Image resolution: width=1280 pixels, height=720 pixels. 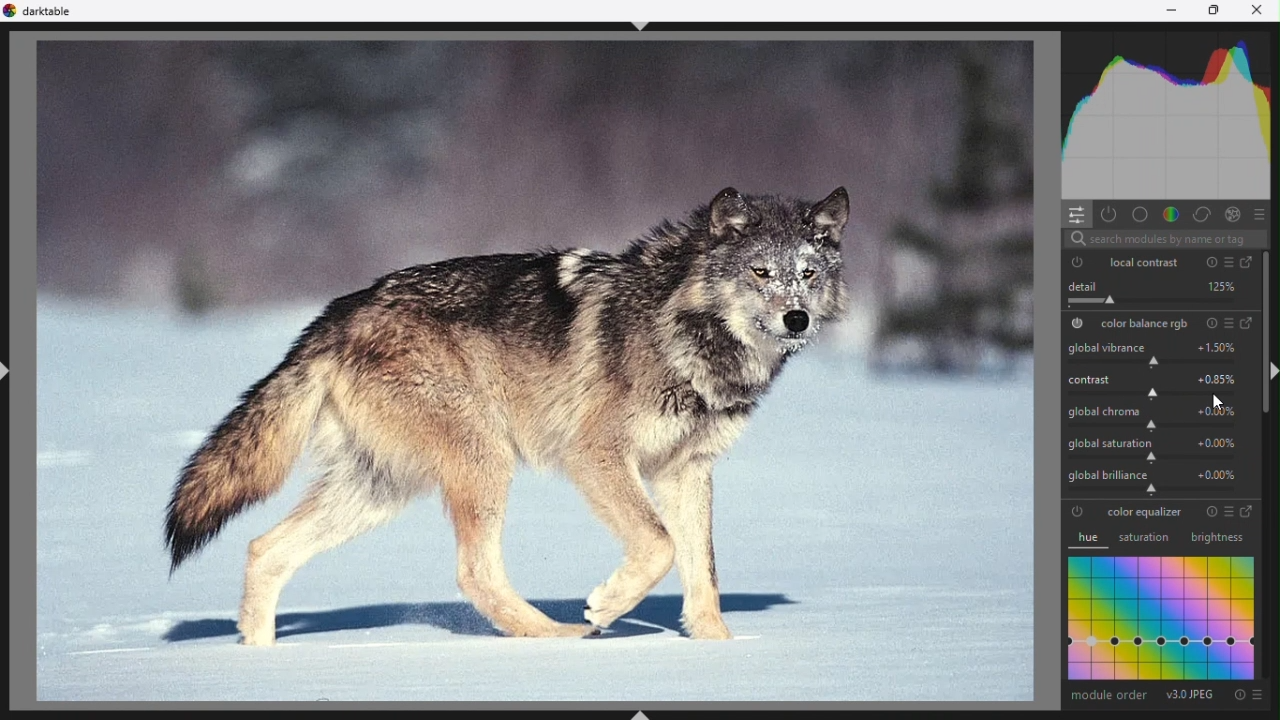 I want to click on hue, so click(x=1090, y=539).